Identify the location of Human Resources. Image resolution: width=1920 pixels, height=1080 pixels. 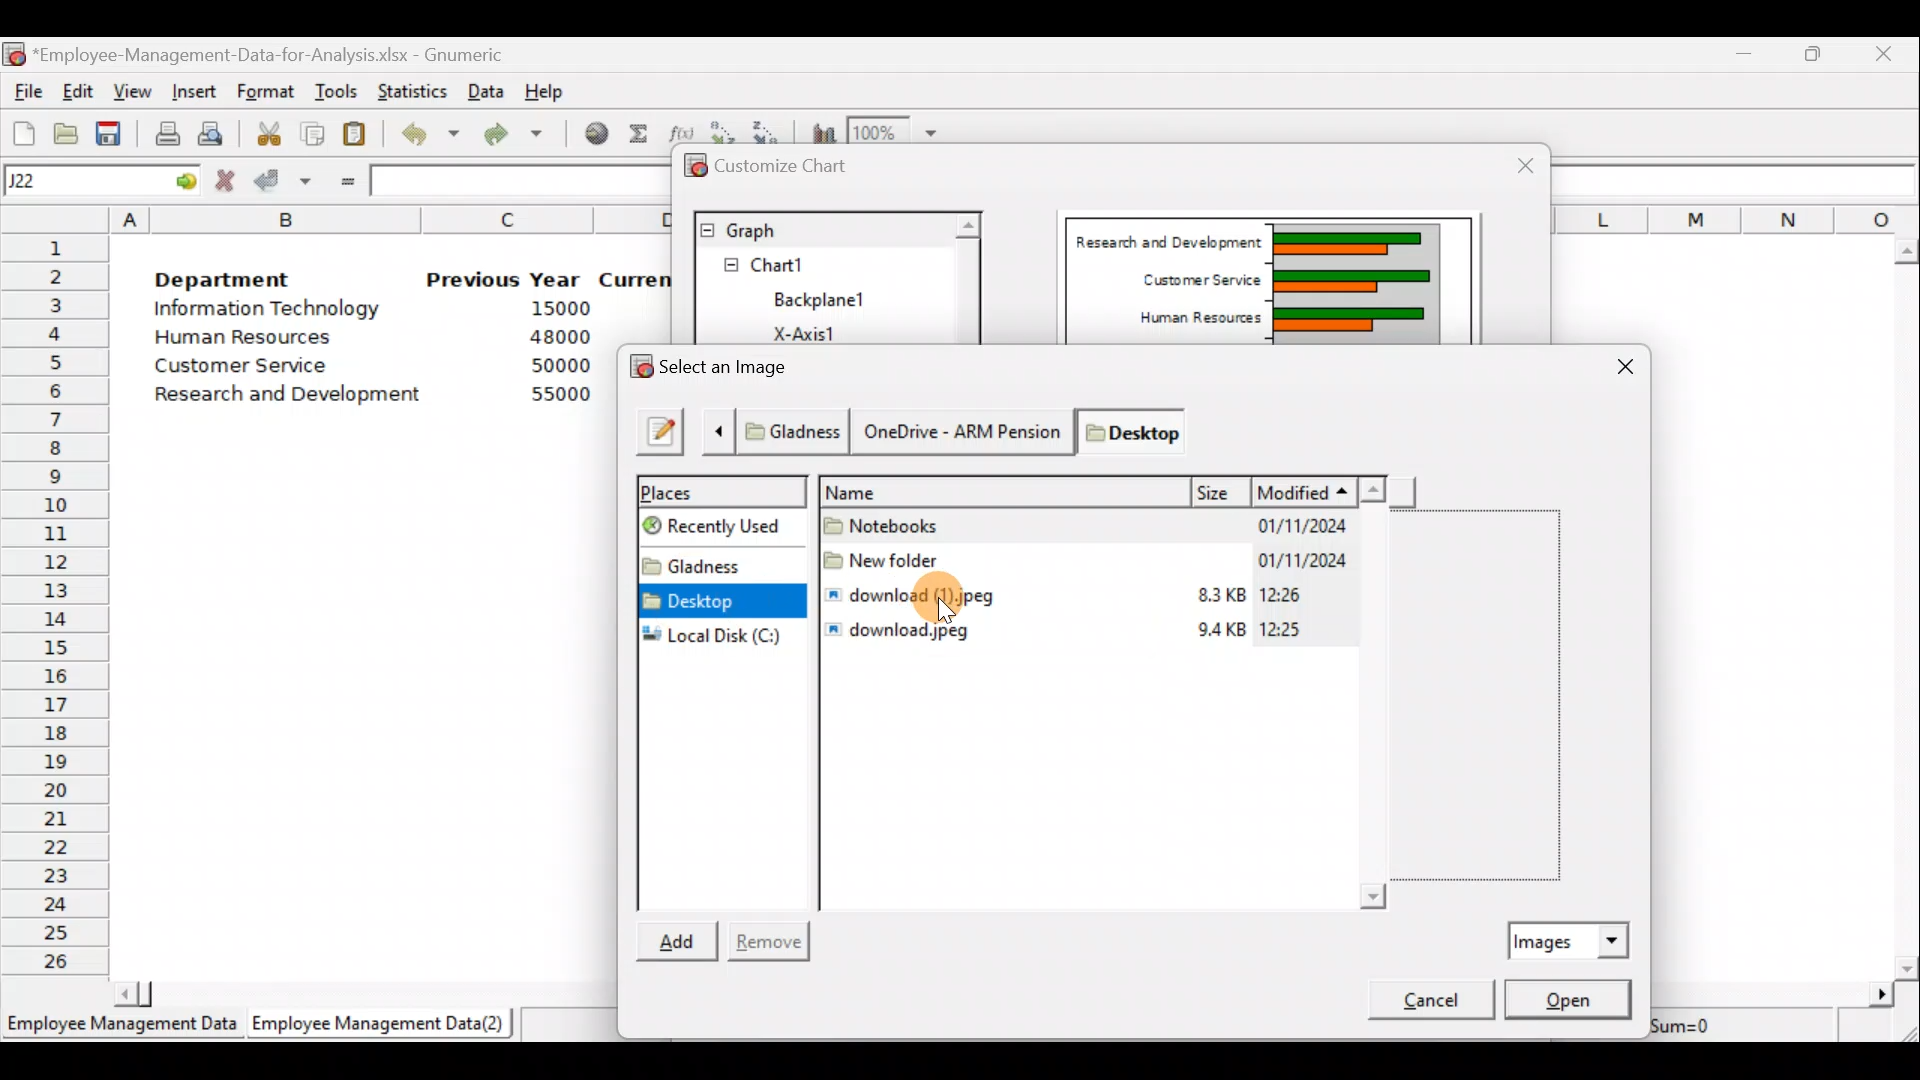
(258, 339).